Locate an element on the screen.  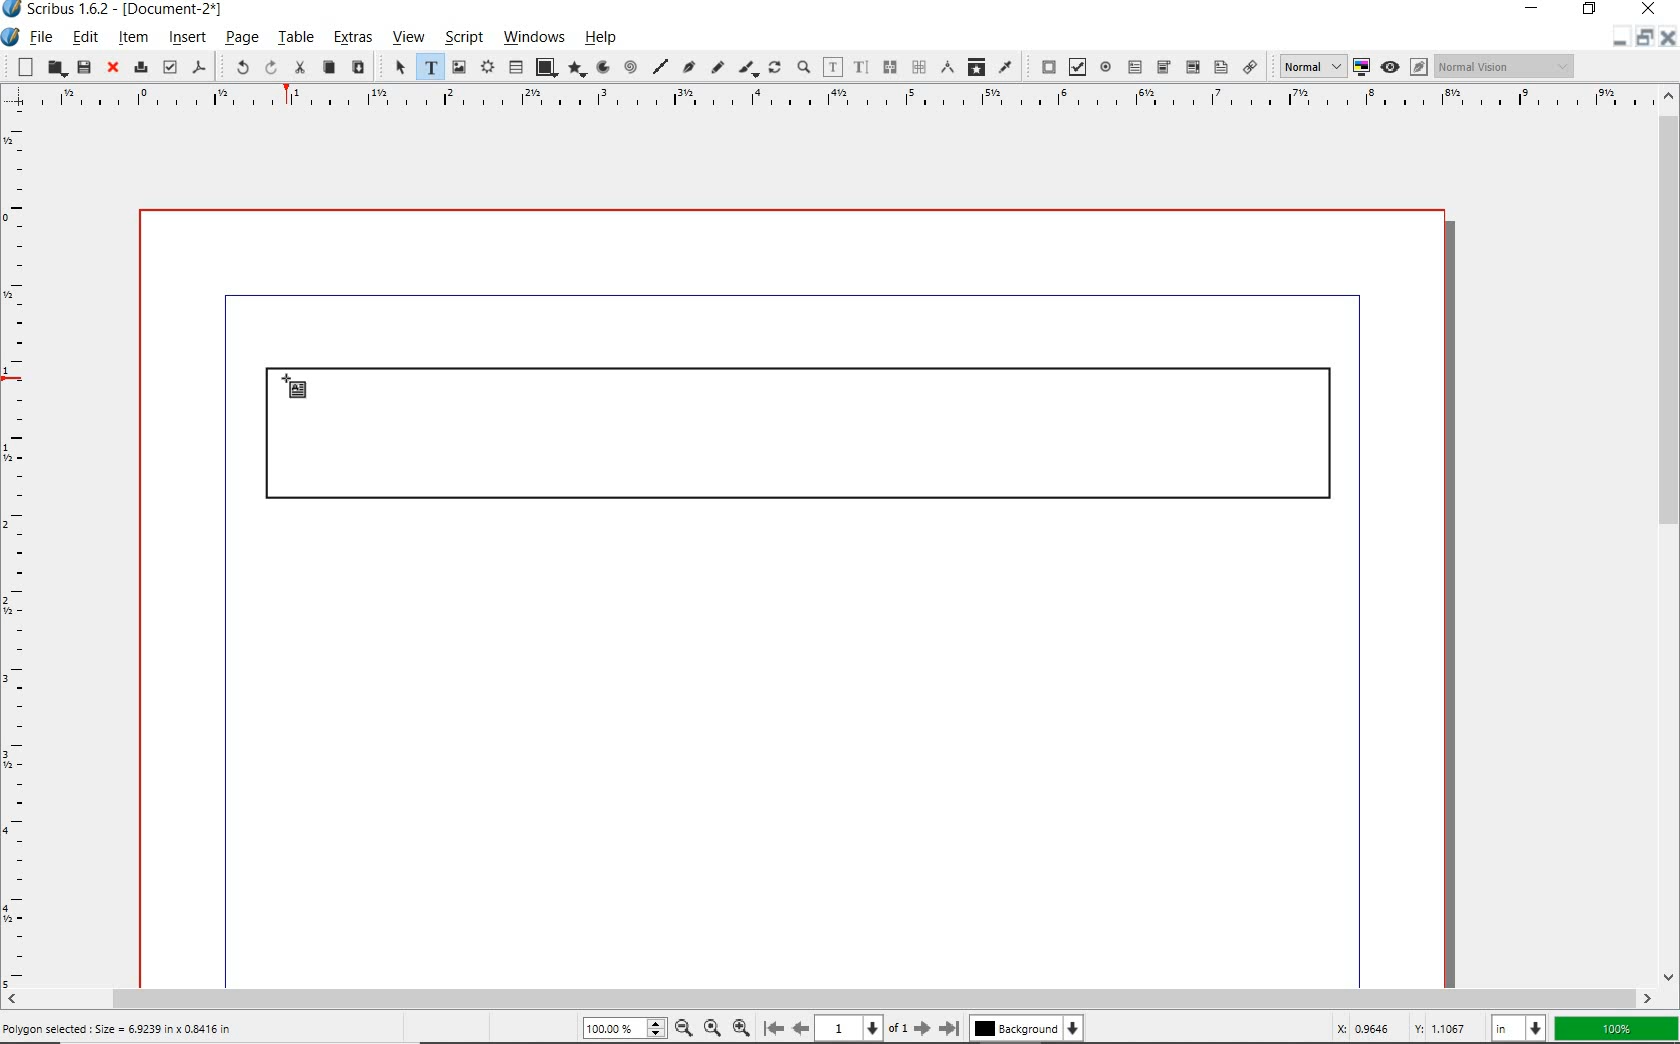
measurements is located at coordinates (945, 68).